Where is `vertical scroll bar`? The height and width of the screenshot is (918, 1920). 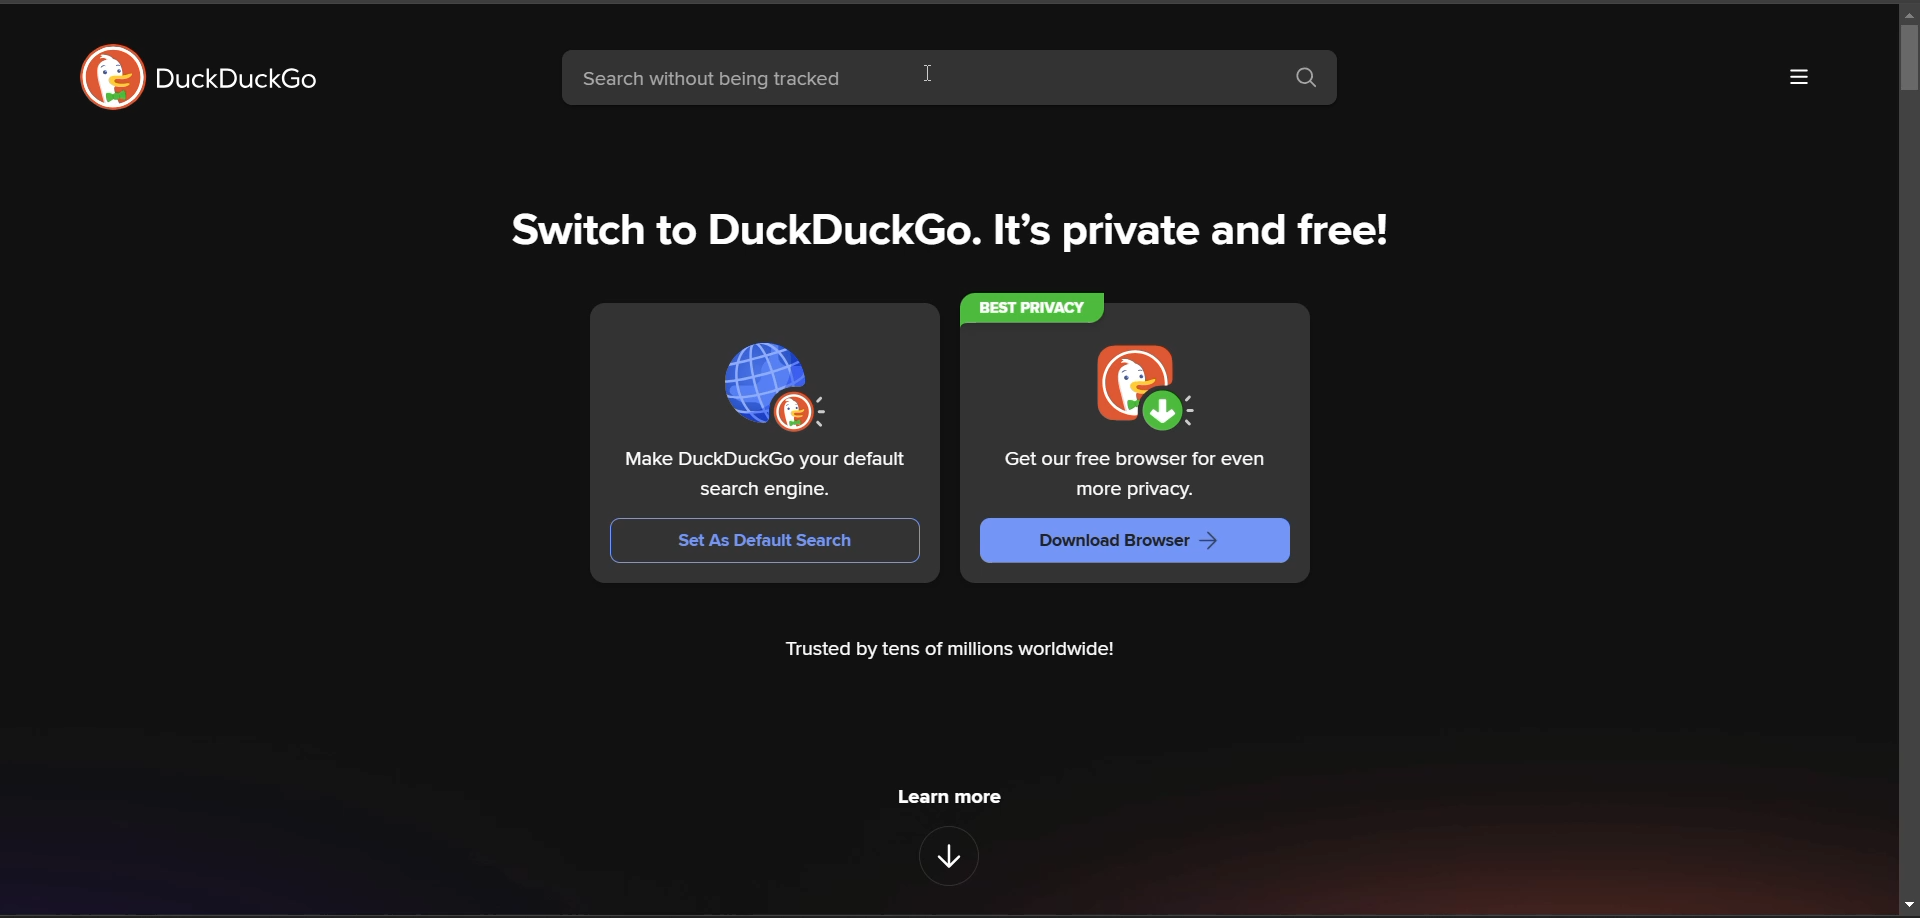
vertical scroll bar is located at coordinates (1901, 62).